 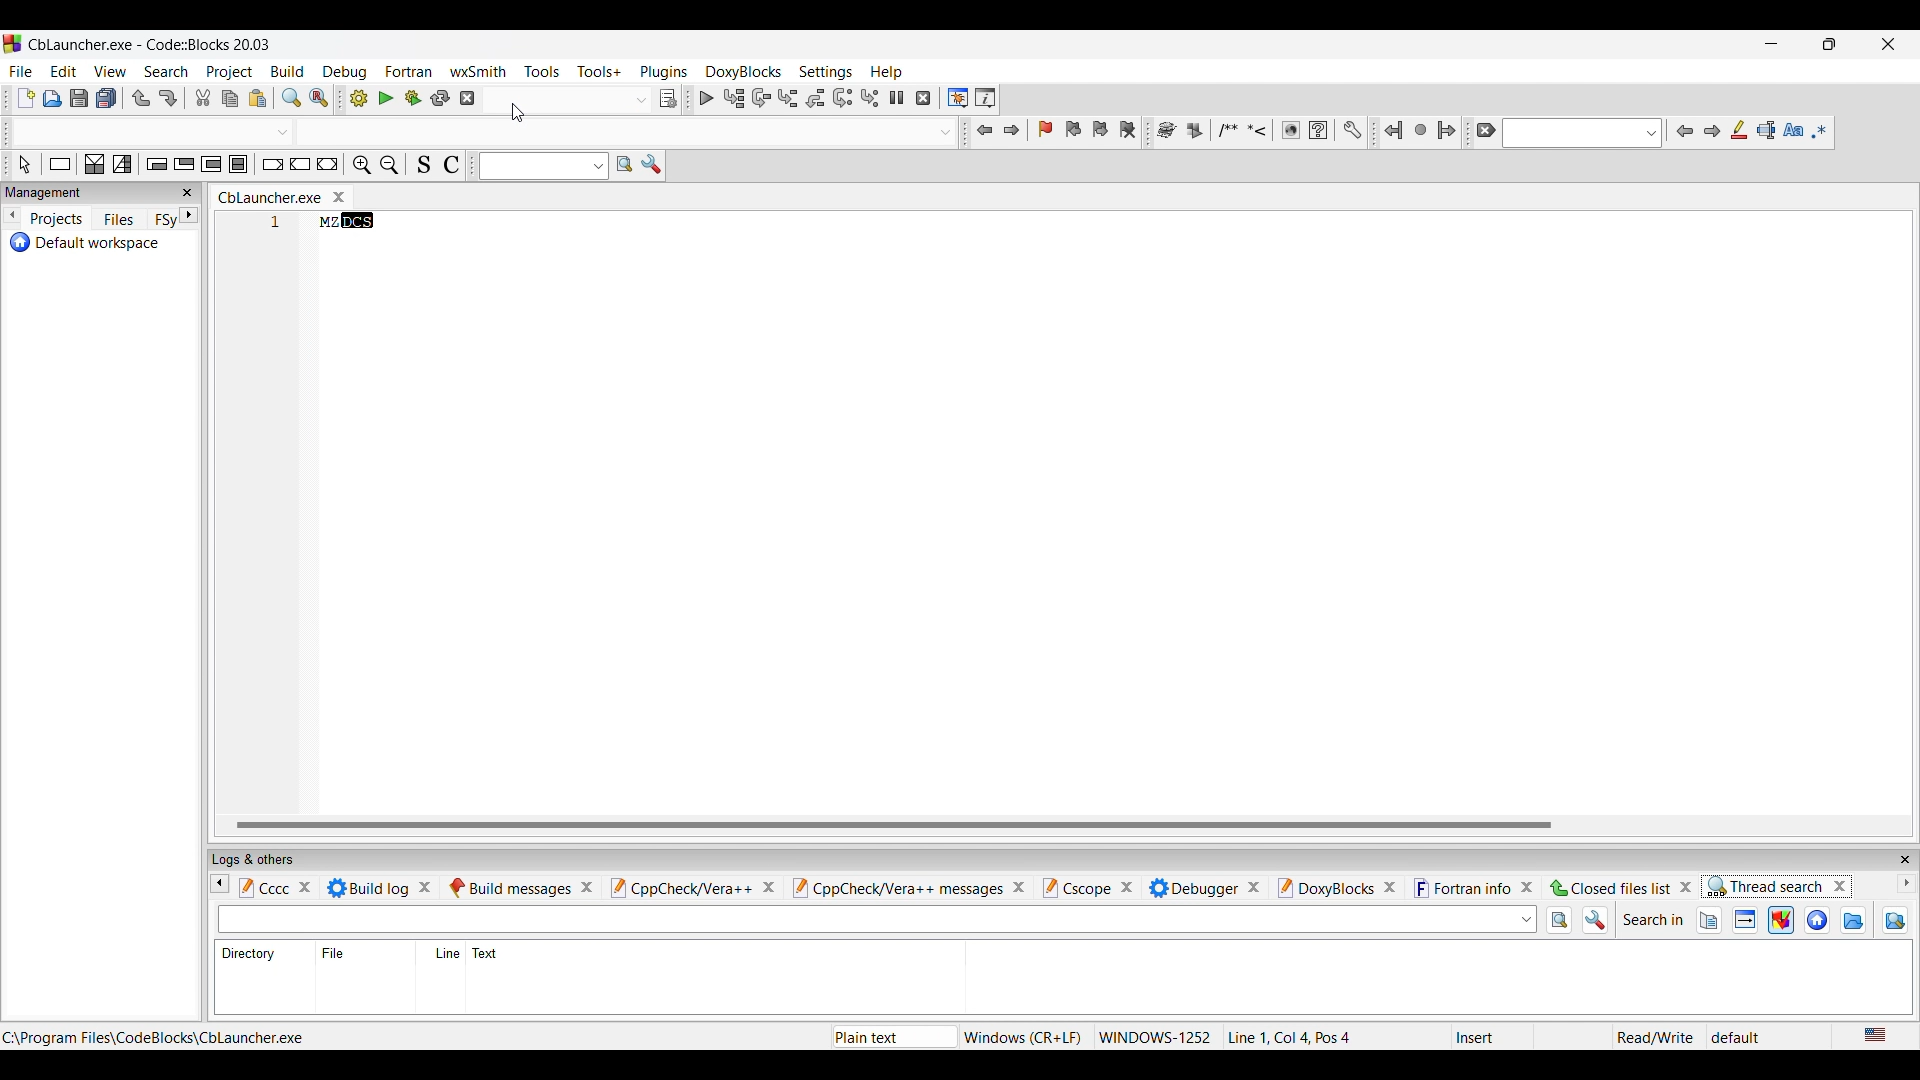 I want to click on US English, so click(x=1878, y=1035).